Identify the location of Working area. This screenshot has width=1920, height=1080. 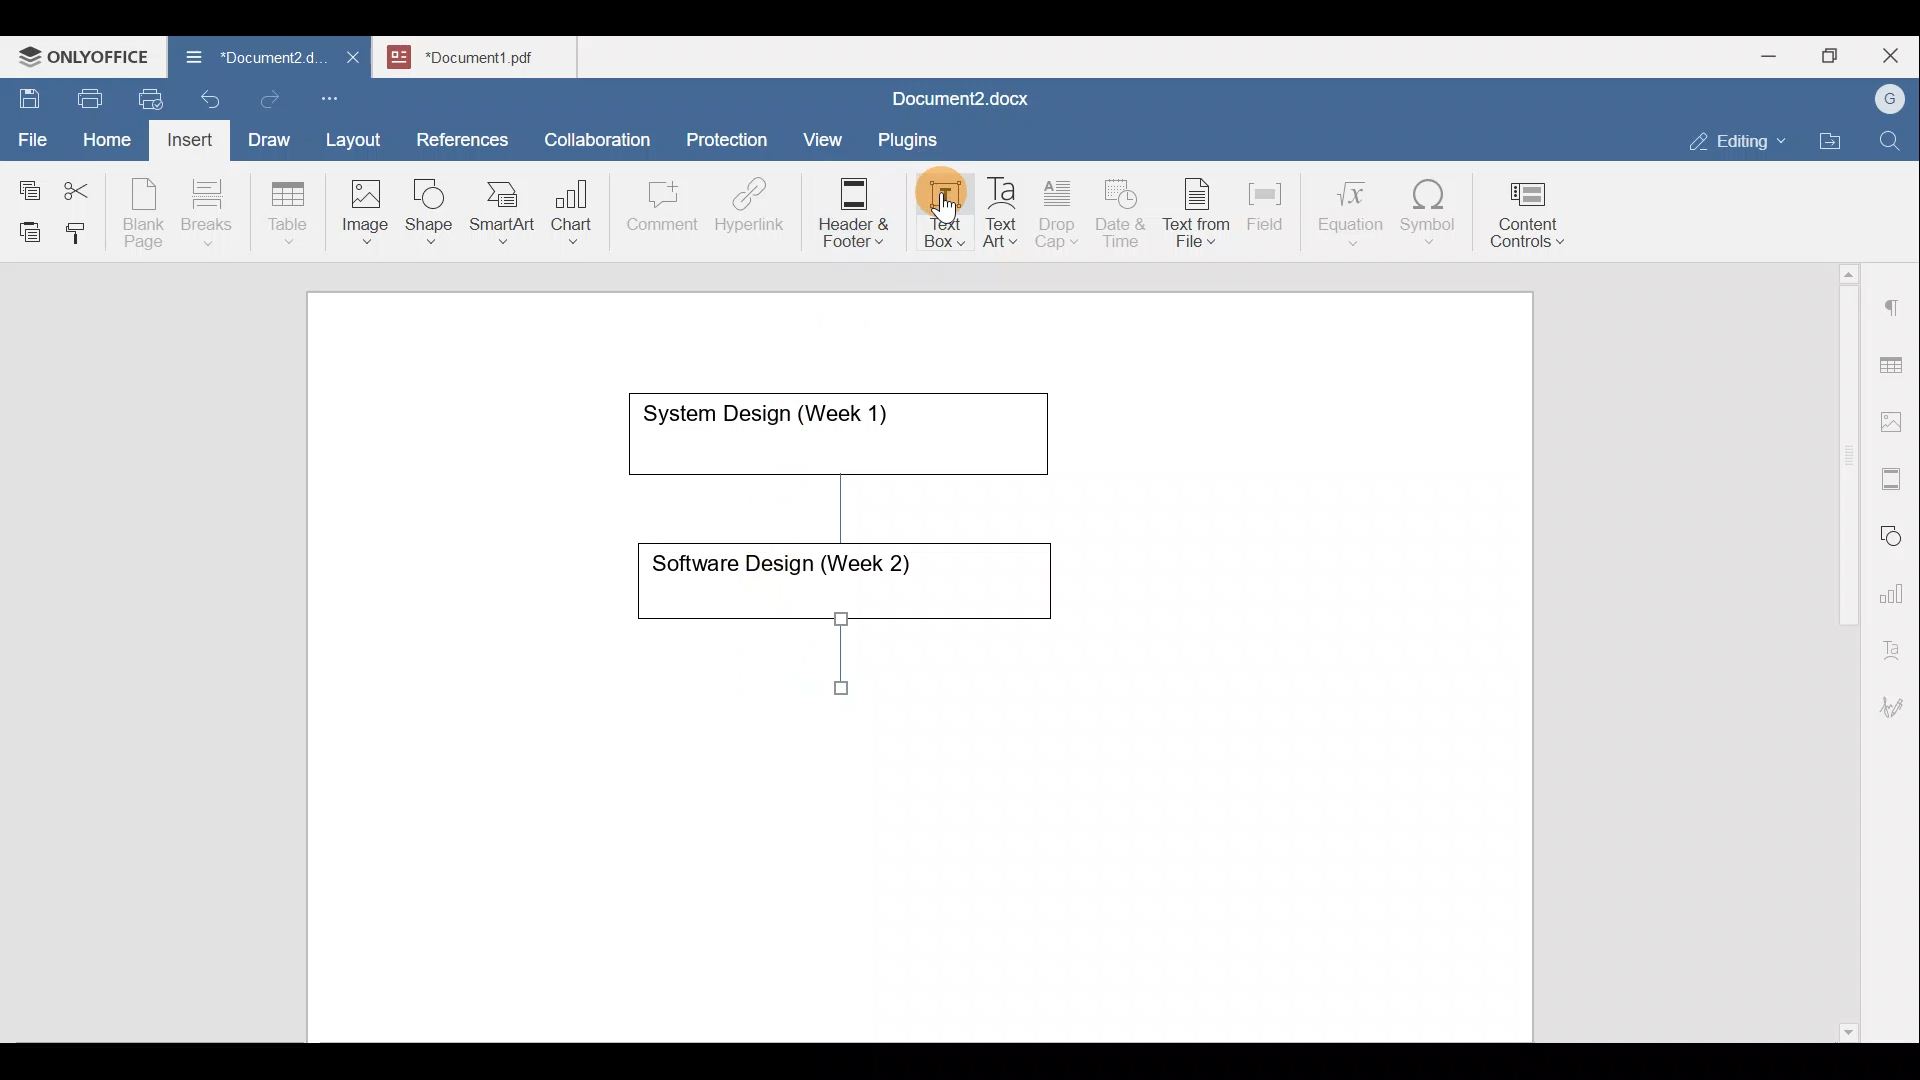
(917, 665).